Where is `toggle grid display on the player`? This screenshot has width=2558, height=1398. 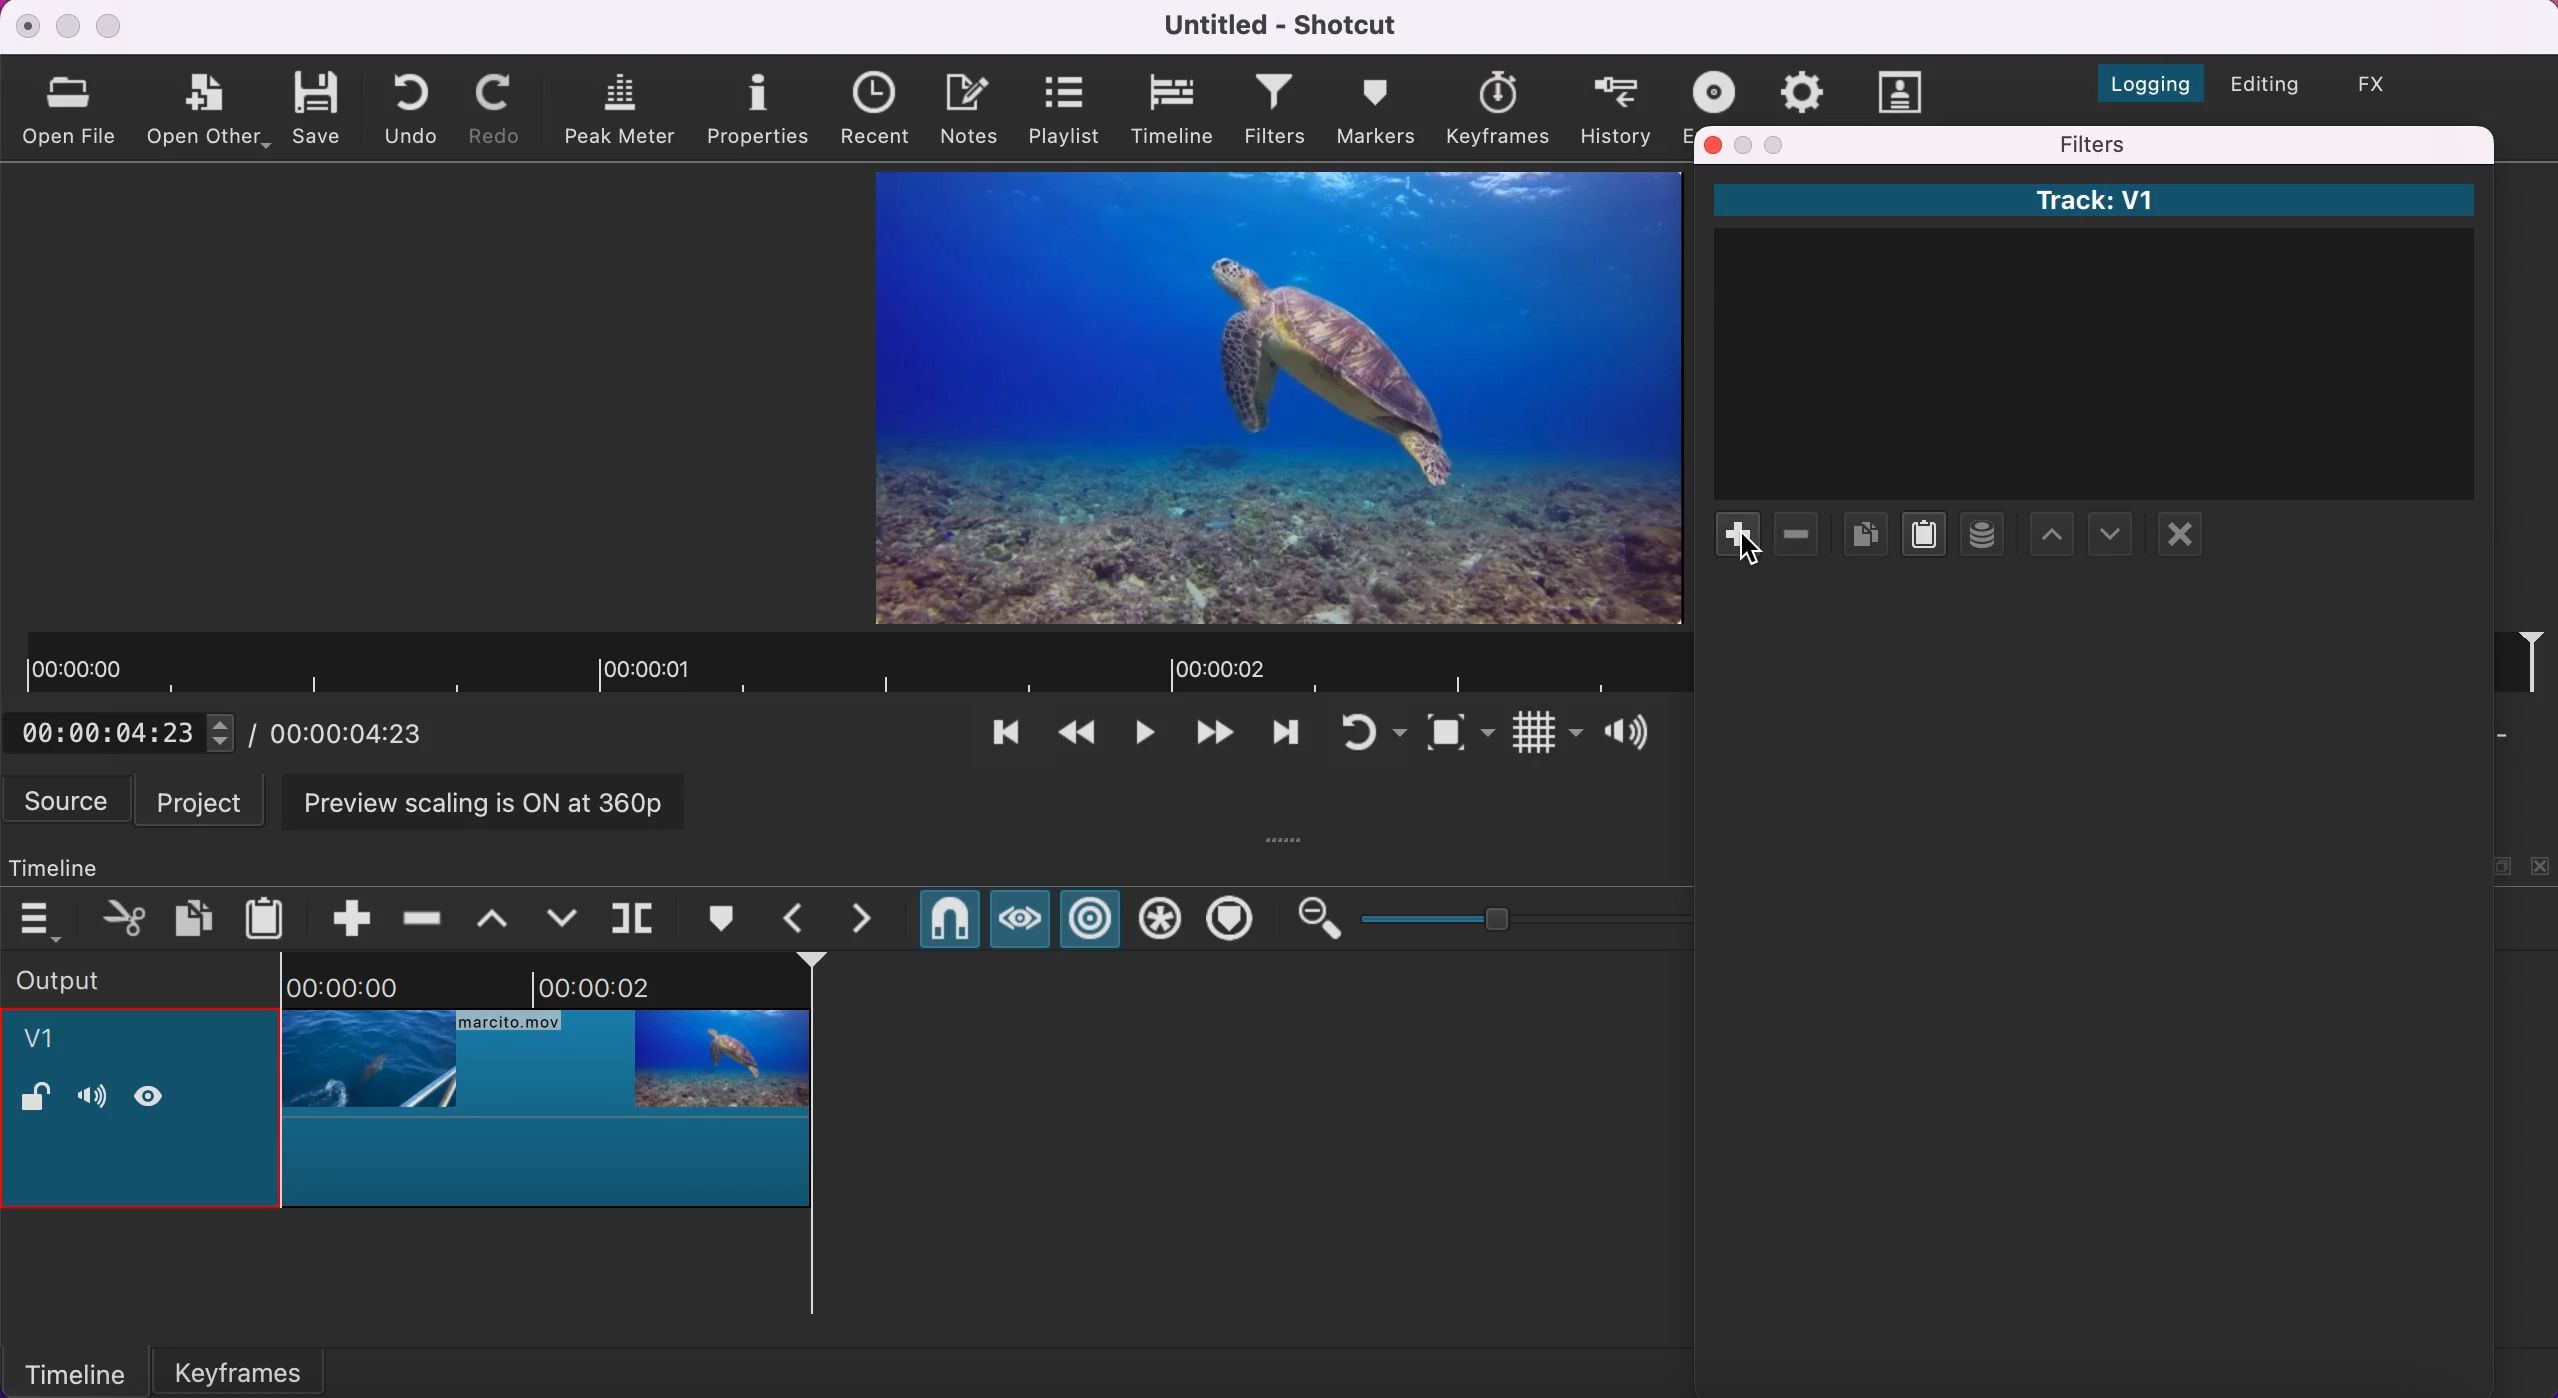 toggle grid display on the player is located at coordinates (1544, 737).